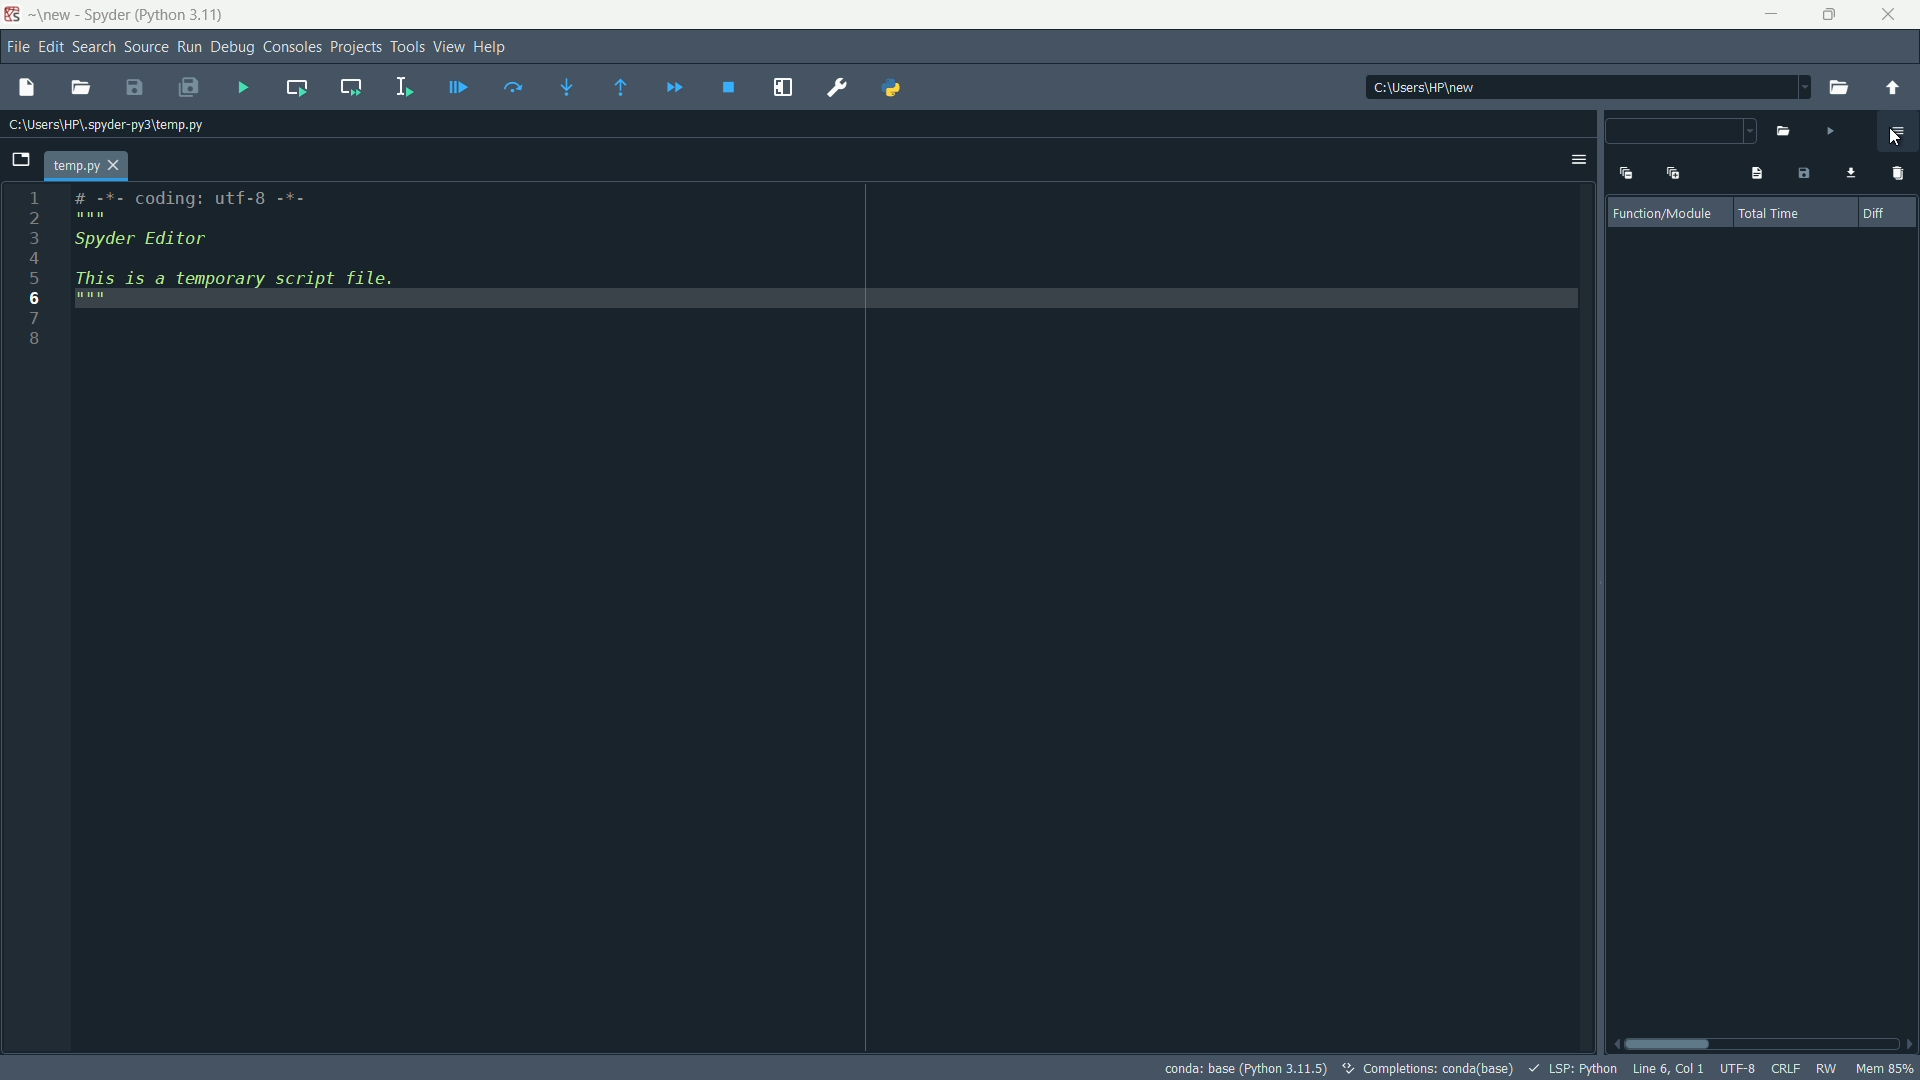  What do you see at coordinates (1886, 1068) in the screenshot?
I see `memory usage` at bounding box center [1886, 1068].